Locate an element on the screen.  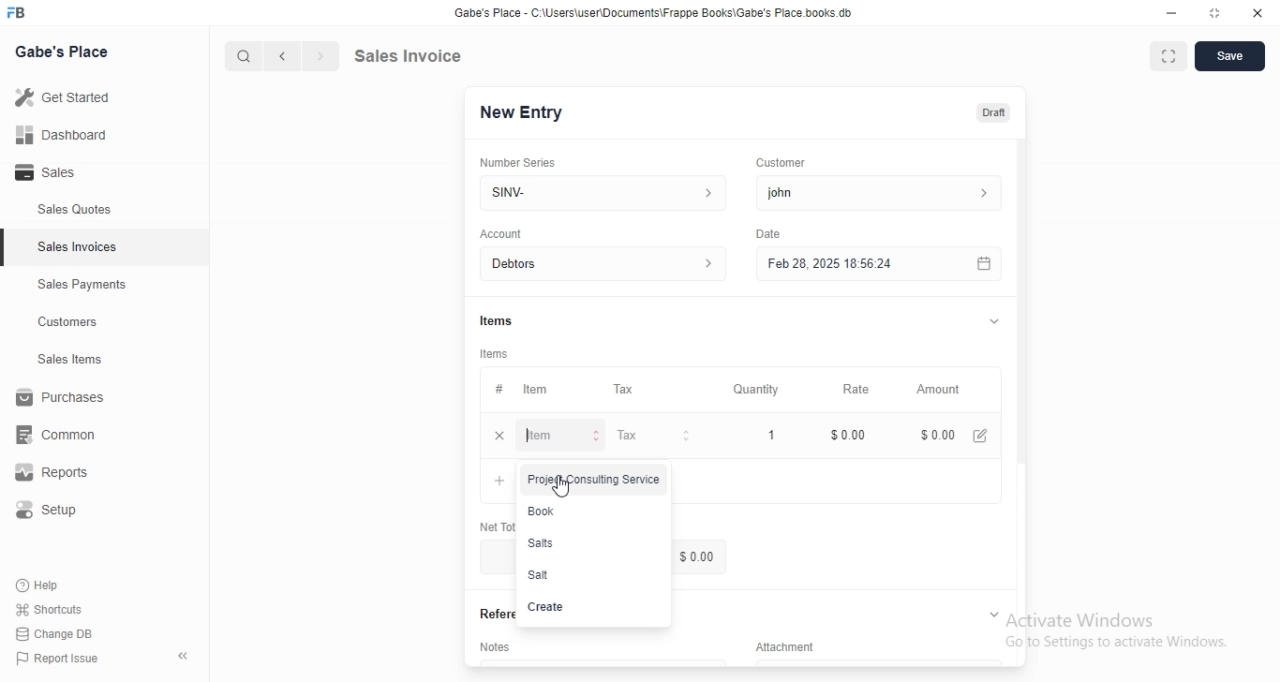
scroll bar is located at coordinates (1021, 321).